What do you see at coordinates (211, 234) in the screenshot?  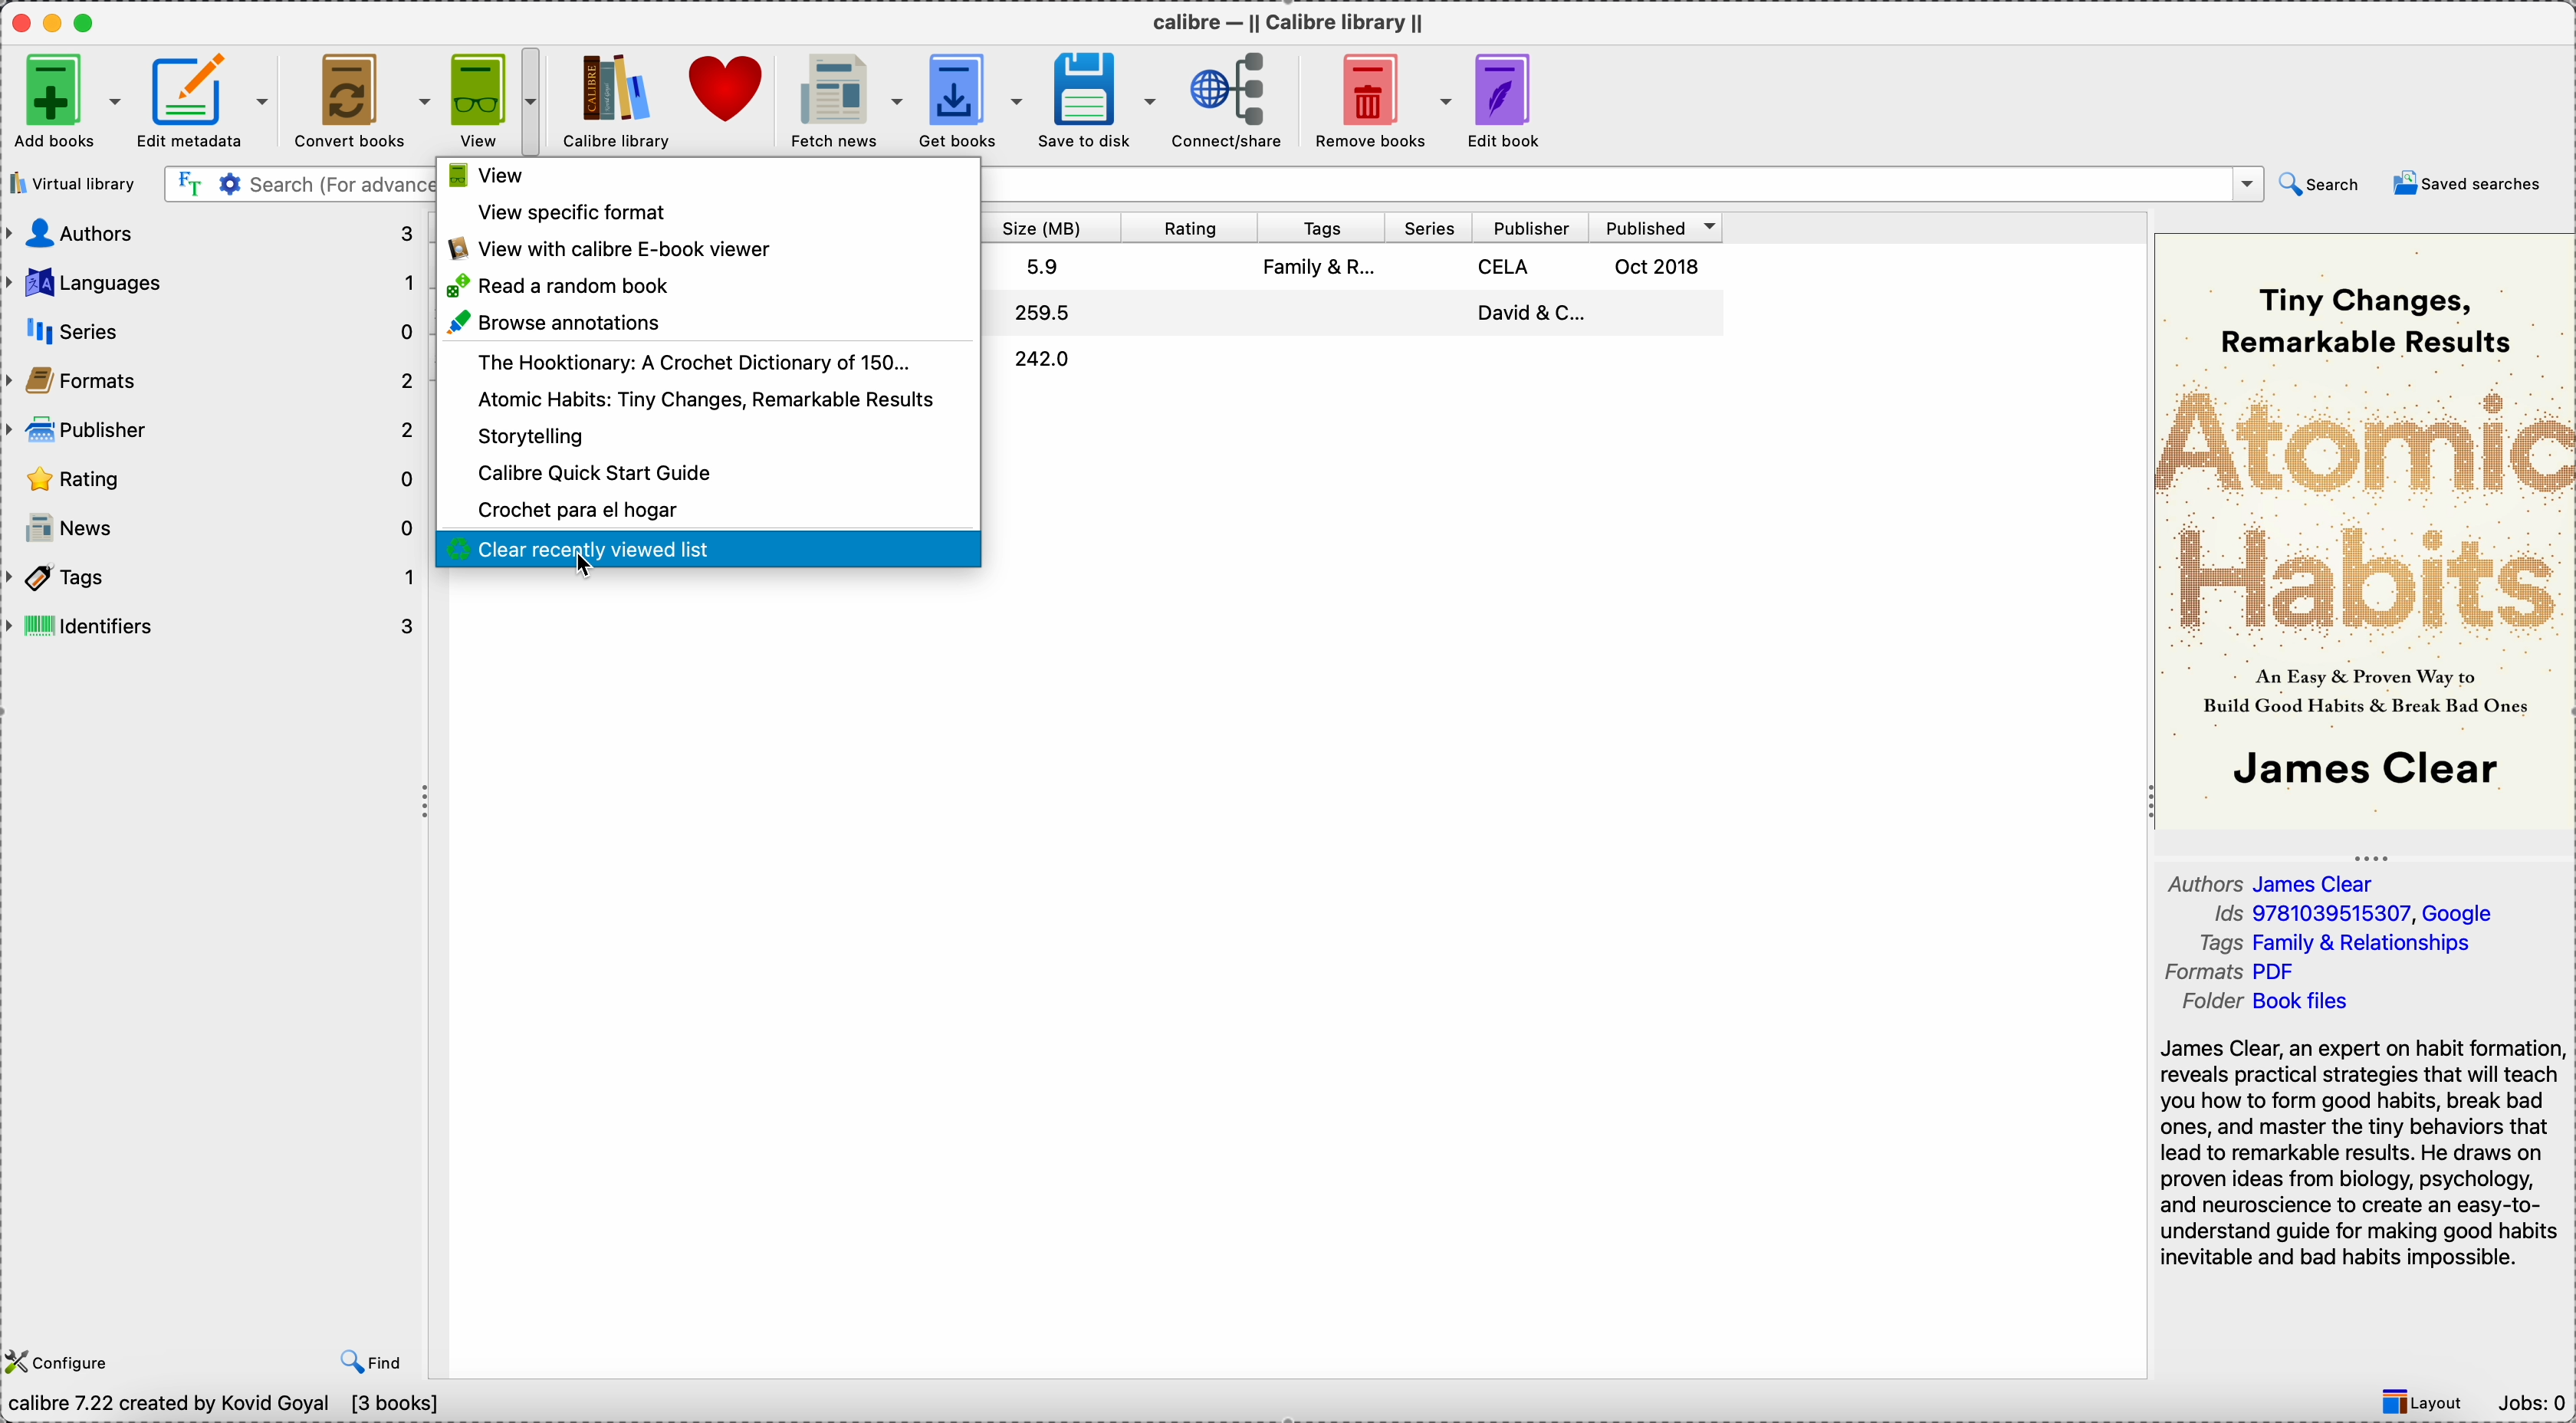 I see `authors` at bounding box center [211, 234].